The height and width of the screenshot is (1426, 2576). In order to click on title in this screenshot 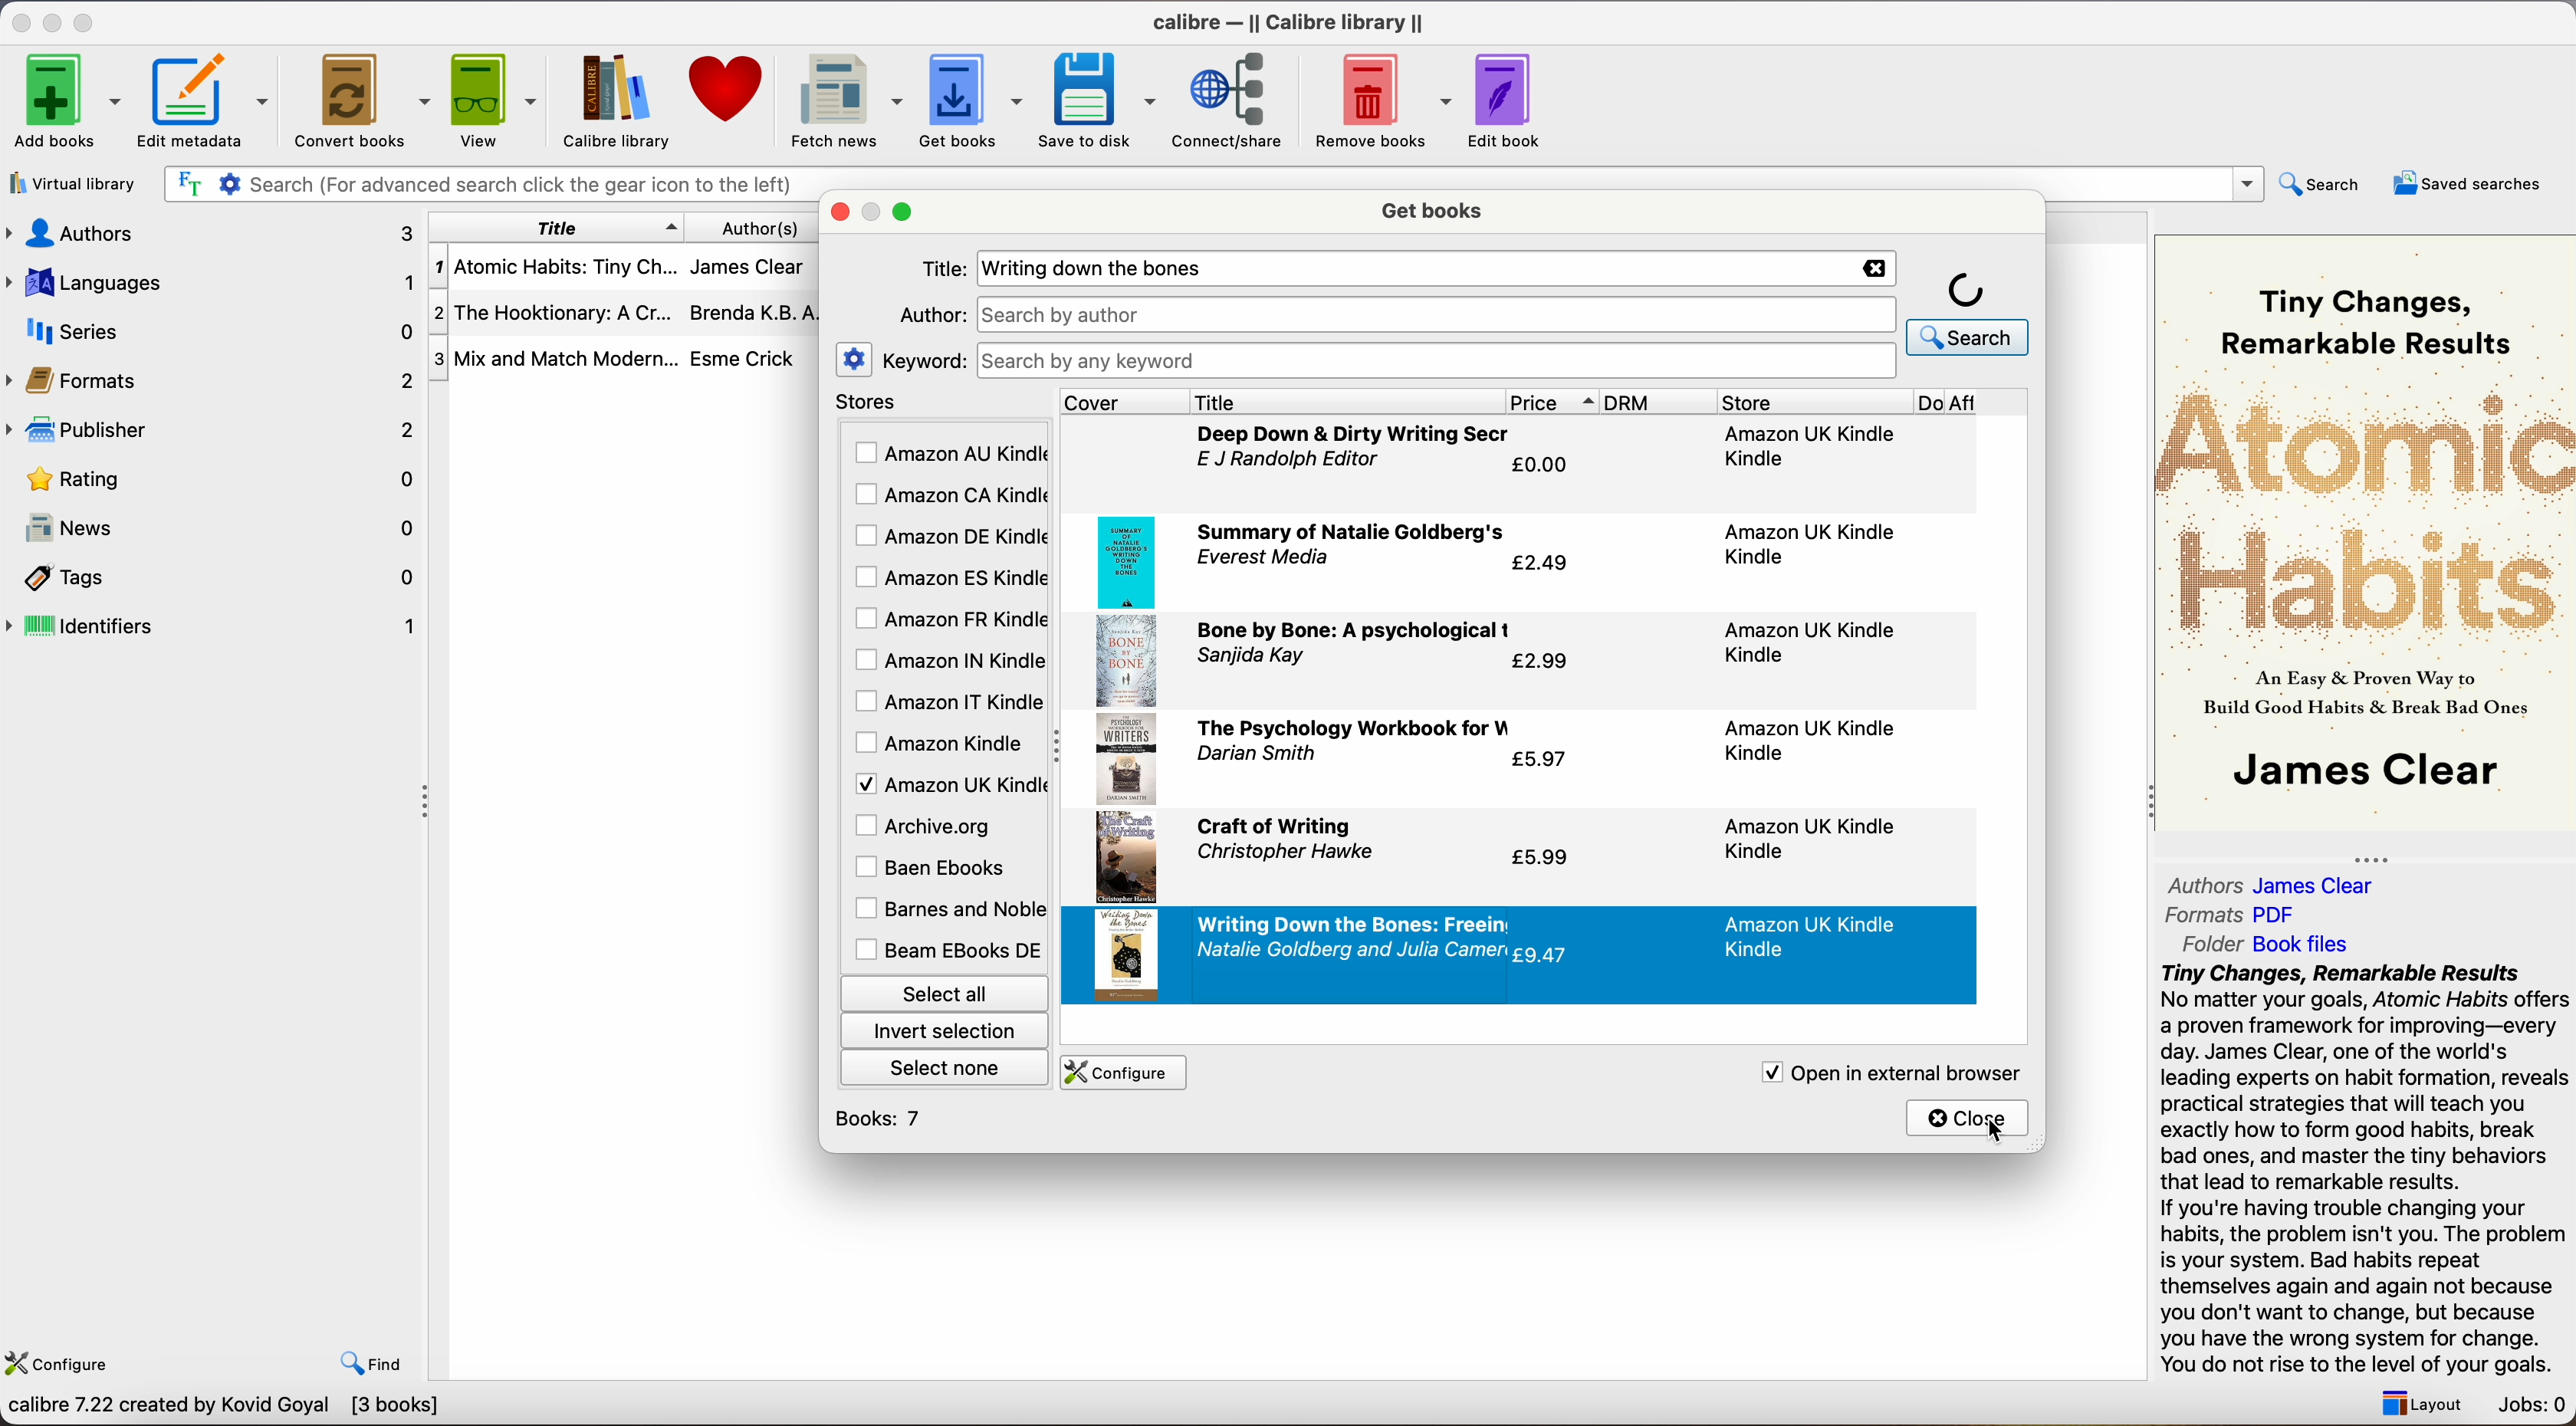, I will do `click(1346, 401)`.